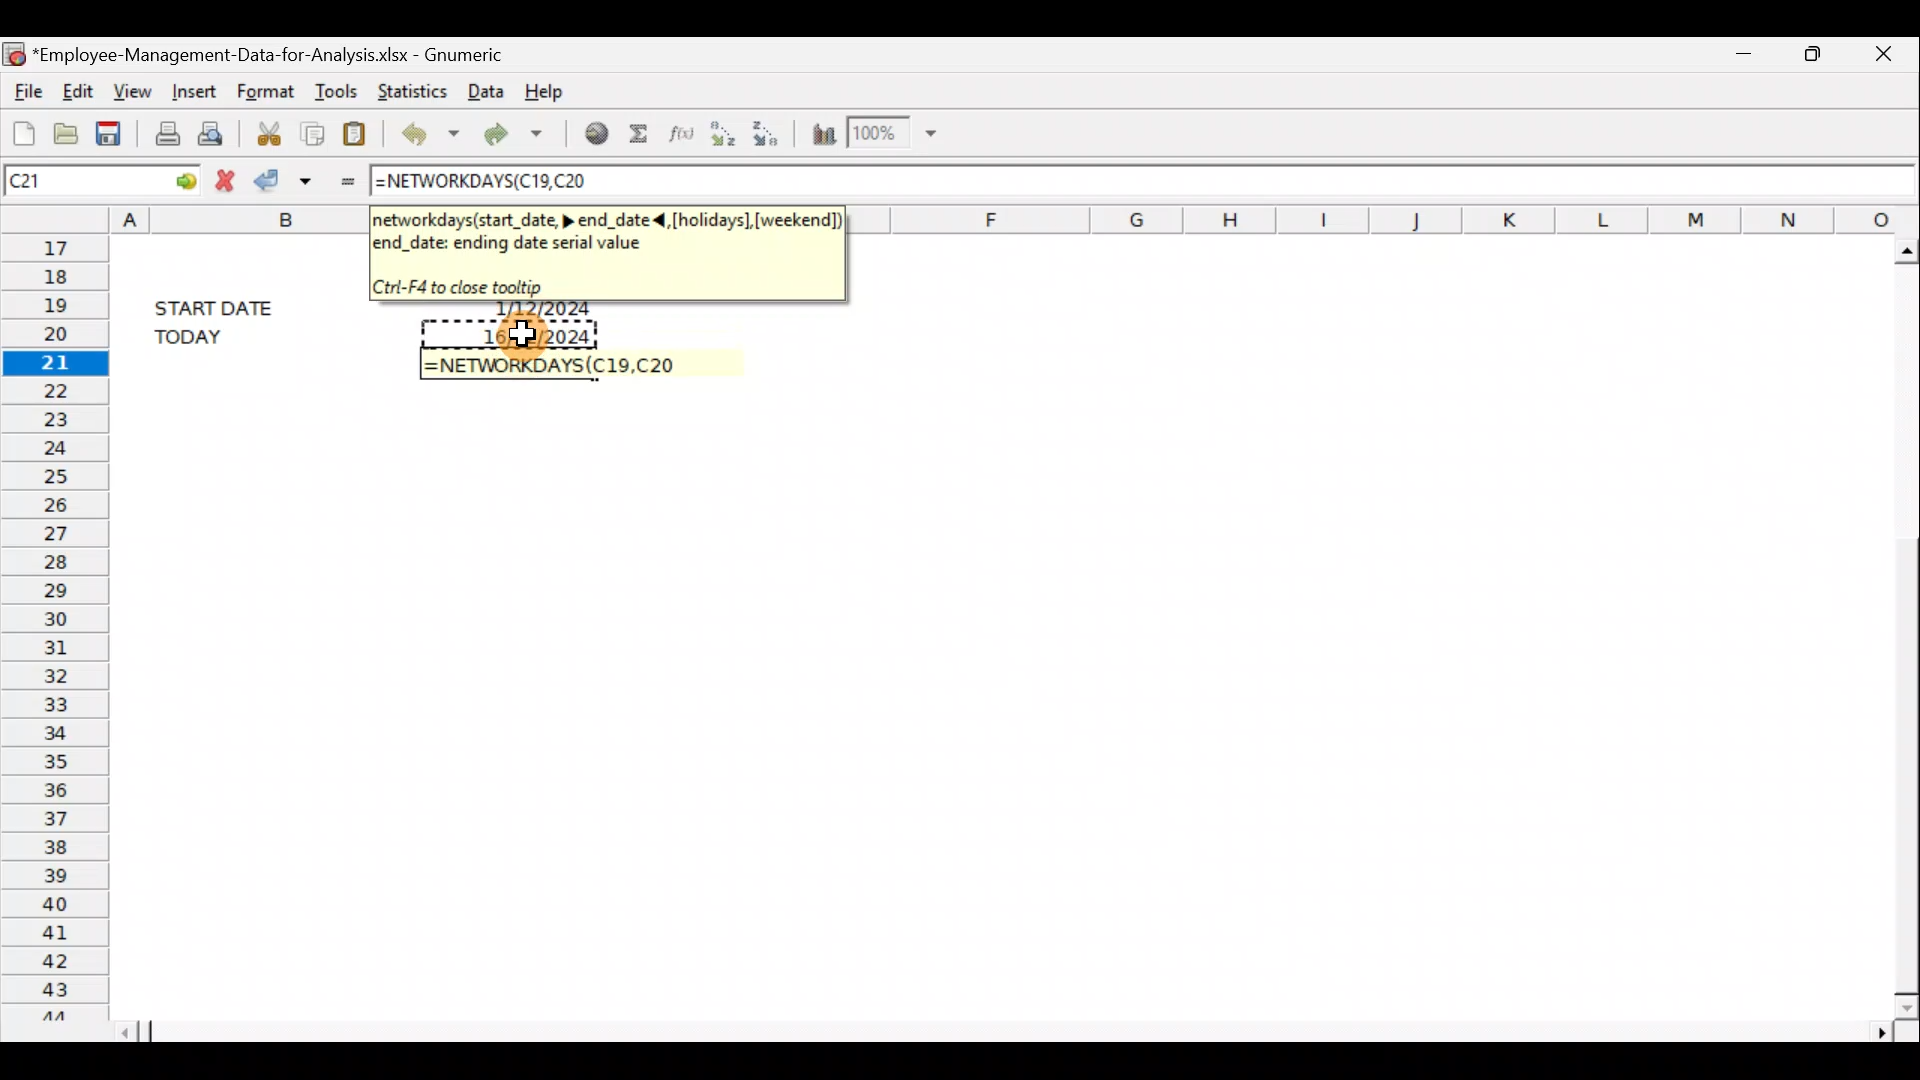  Describe the element at coordinates (226, 305) in the screenshot. I see `START DATE` at that location.